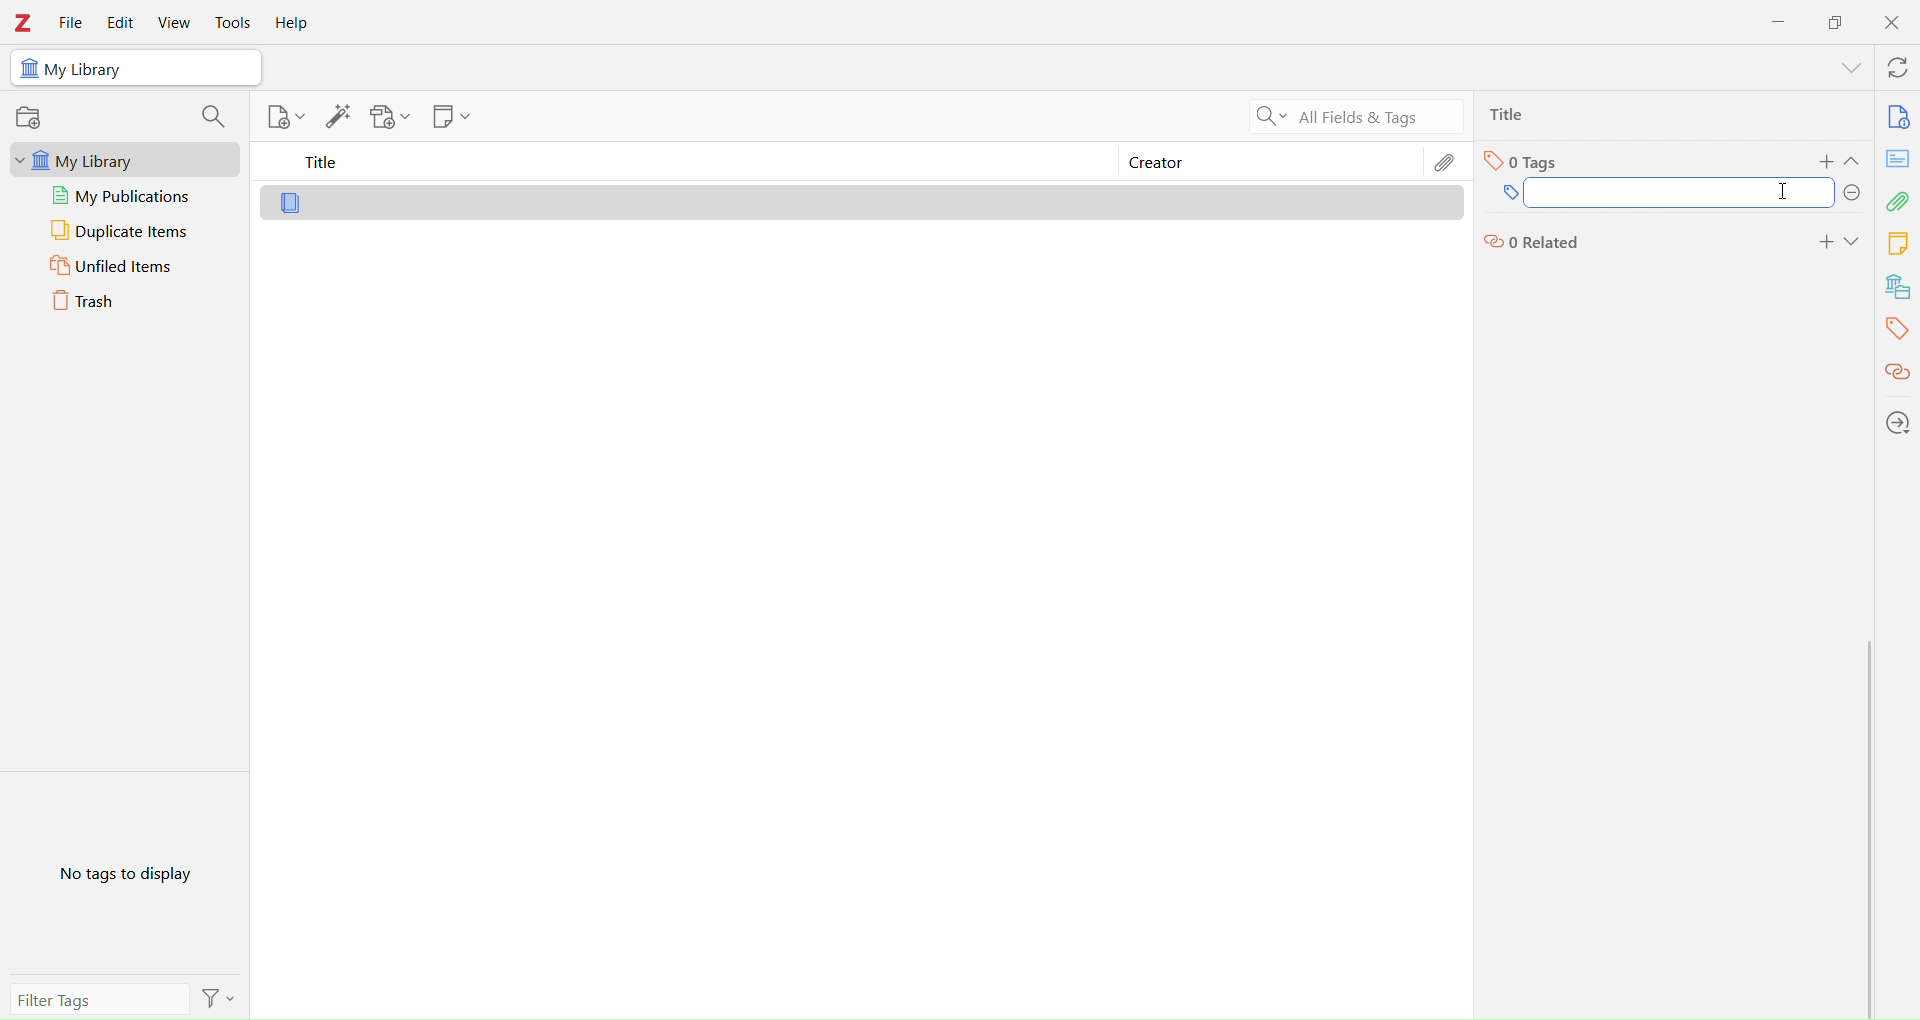 Image resolution: width=1920 pixels, height=1020 pixels. I want to click on Expand section, so click(1856, 168).